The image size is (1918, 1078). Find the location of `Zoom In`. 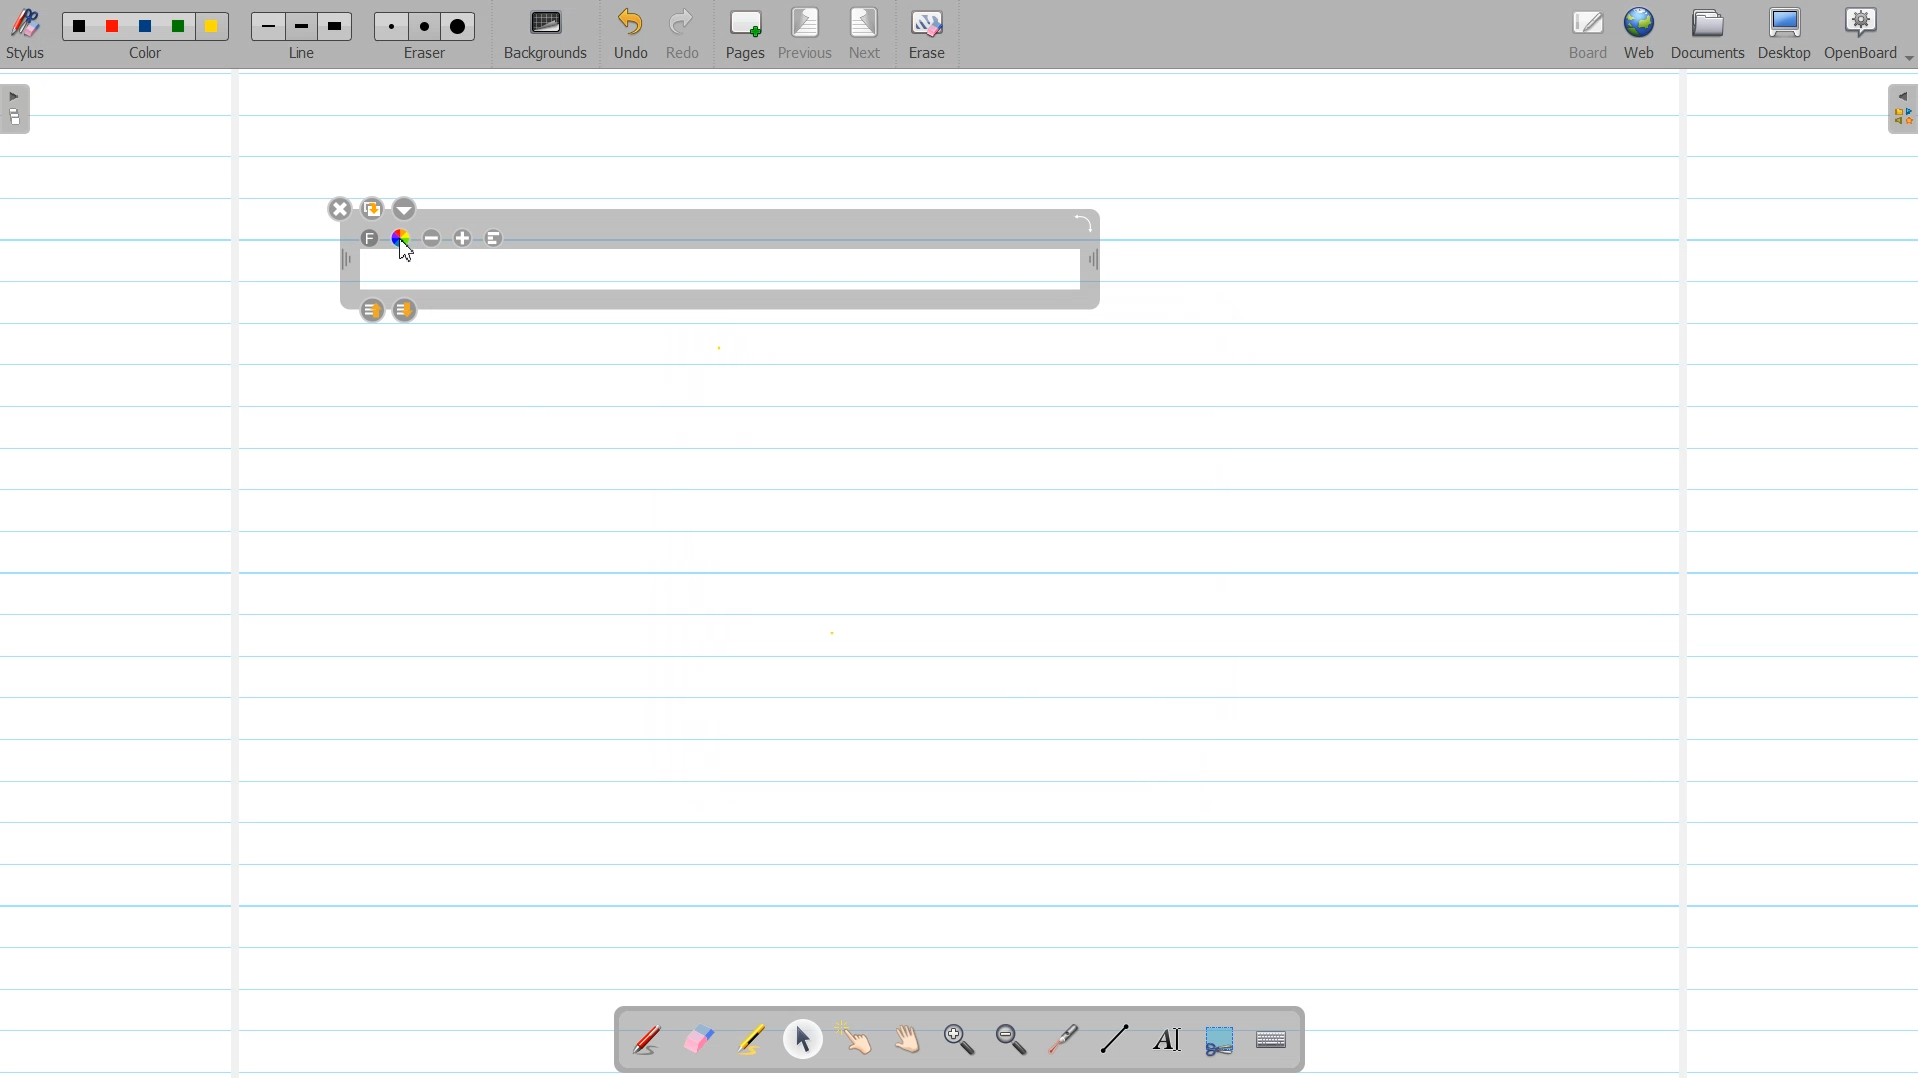

Zoom In is located at coordinates (958, 1041).